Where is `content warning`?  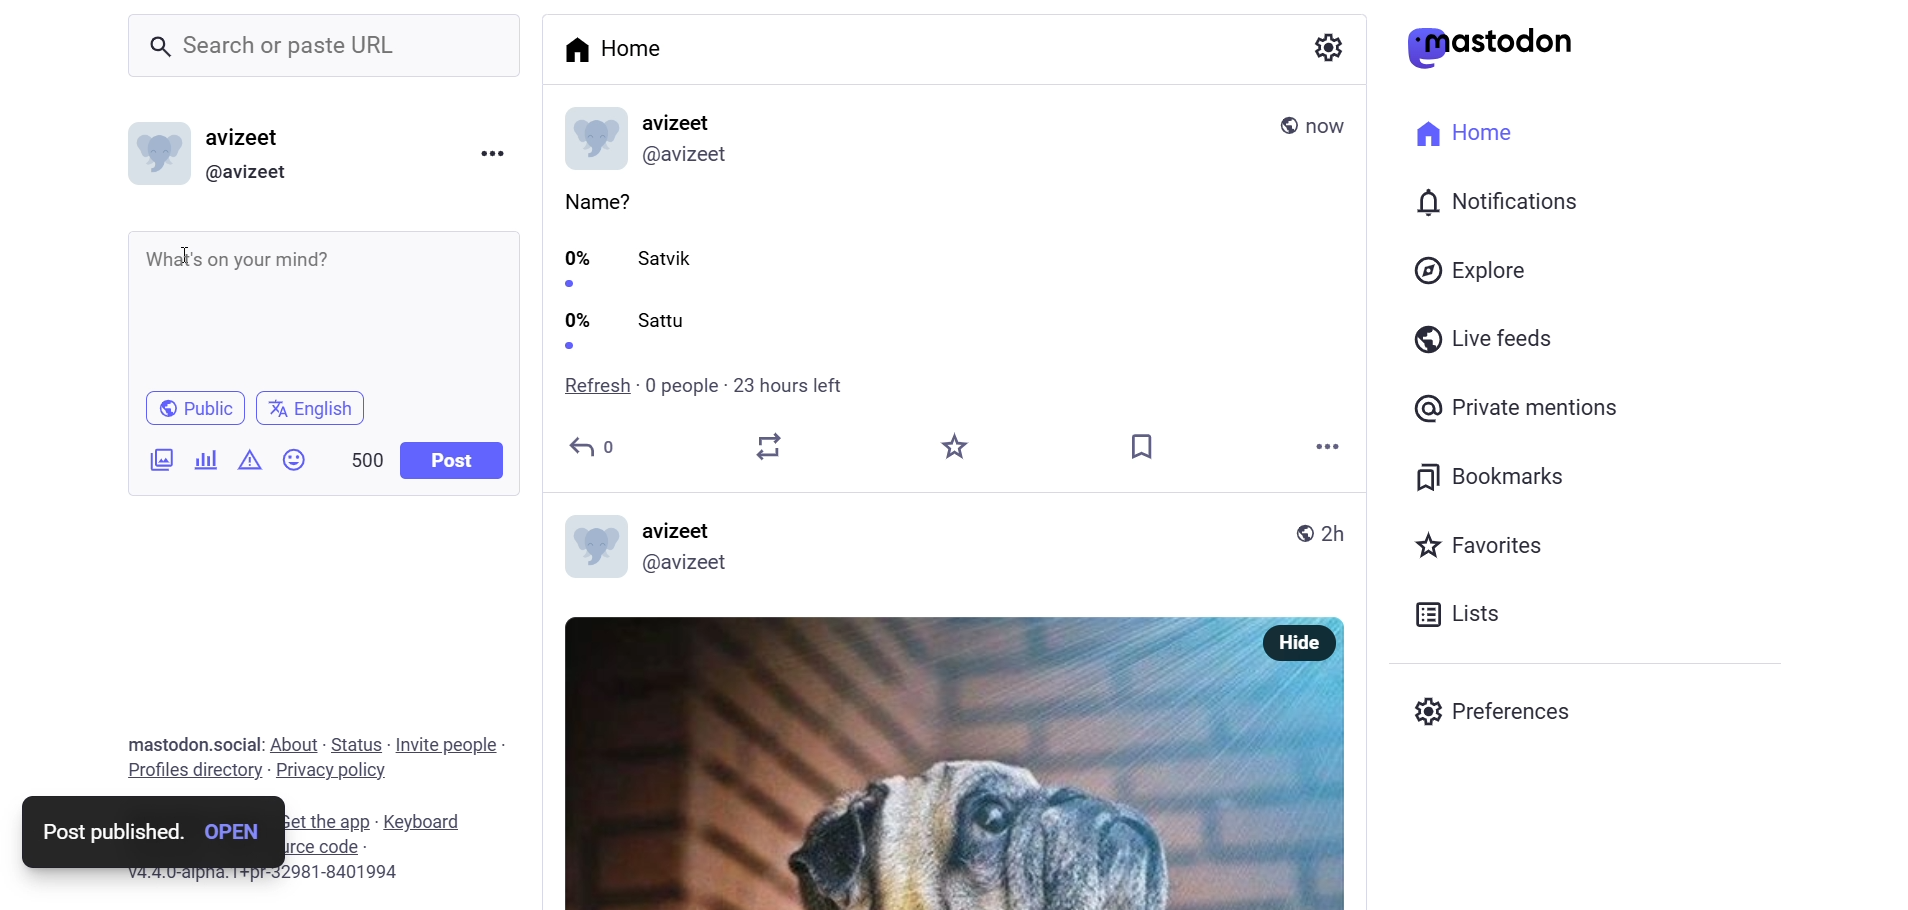 content warning is located at coordinates (249, 462).